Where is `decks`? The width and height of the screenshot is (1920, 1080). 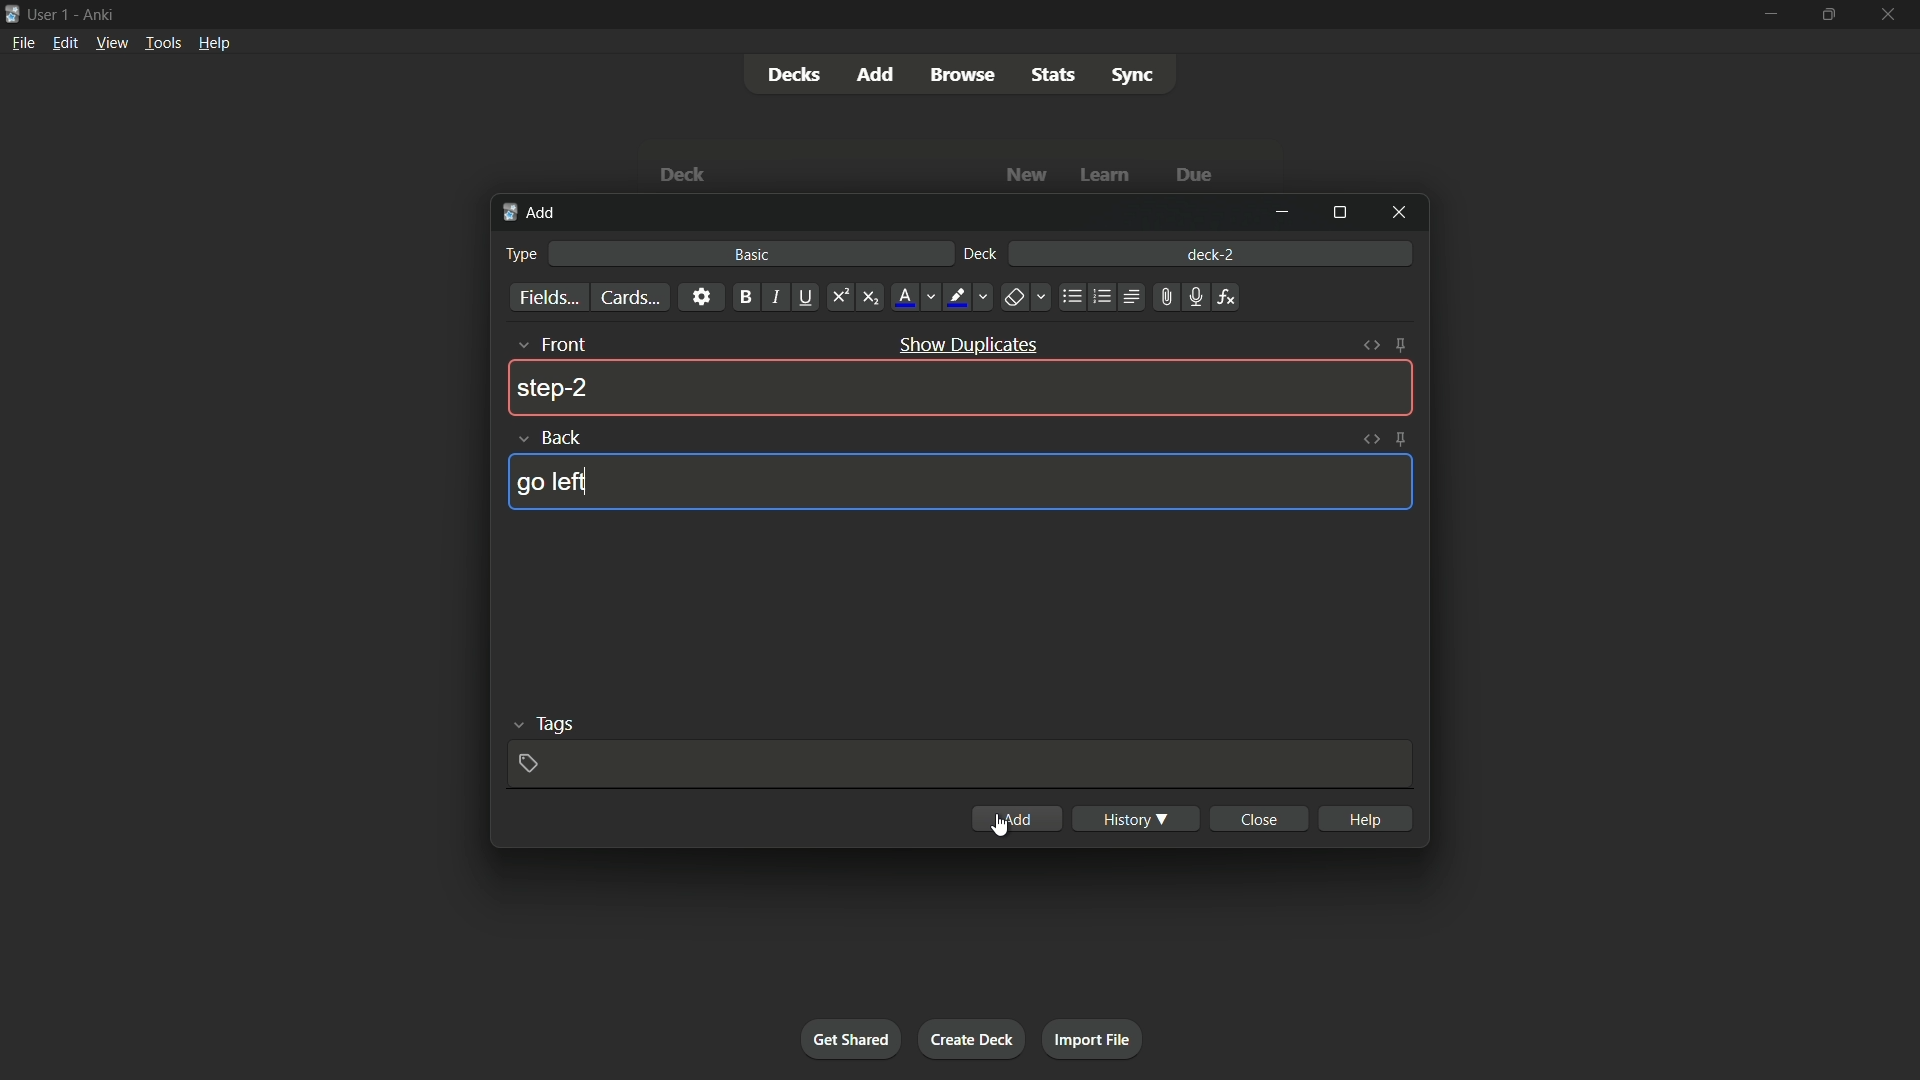 decks is located at coordinates (791, 74).